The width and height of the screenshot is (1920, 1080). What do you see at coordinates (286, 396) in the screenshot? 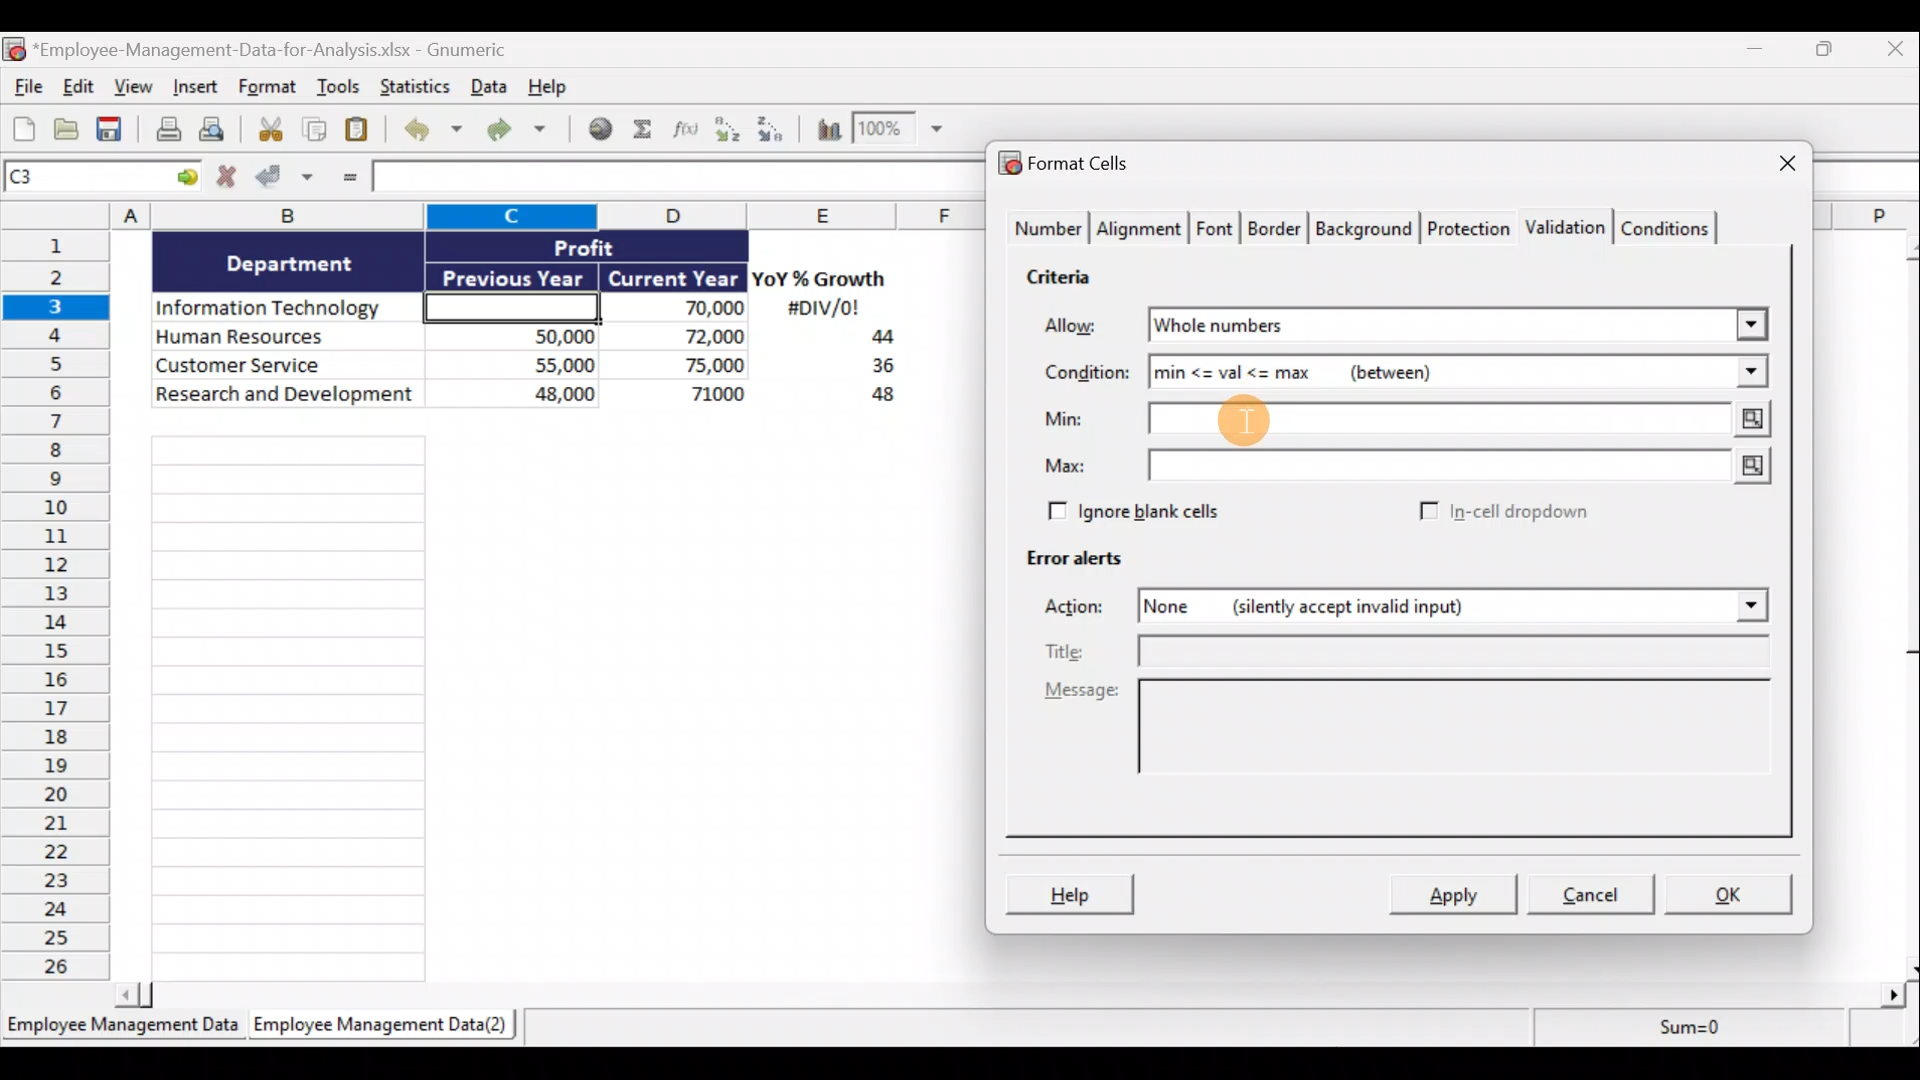
I see `Research and development` at bounding box center [286, 396].